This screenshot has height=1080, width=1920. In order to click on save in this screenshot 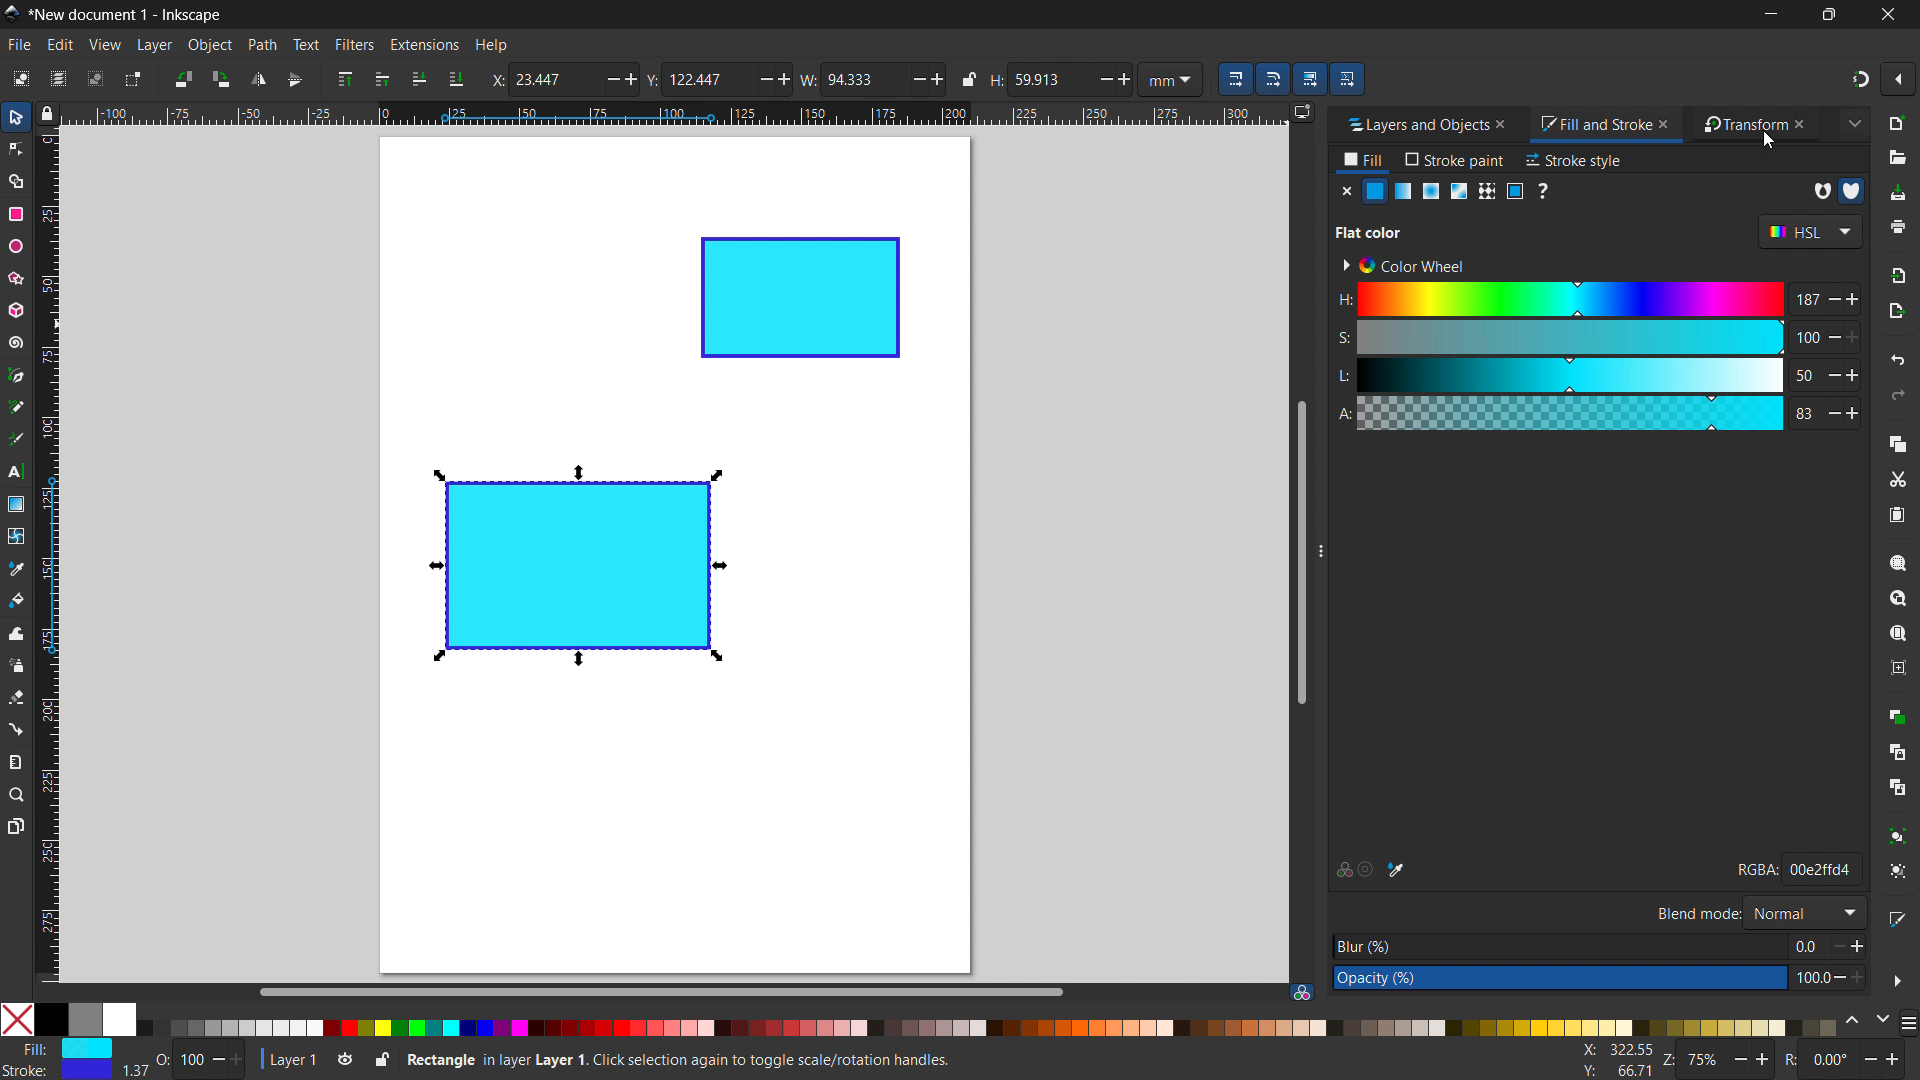, I will do `click(1897, 194)`.